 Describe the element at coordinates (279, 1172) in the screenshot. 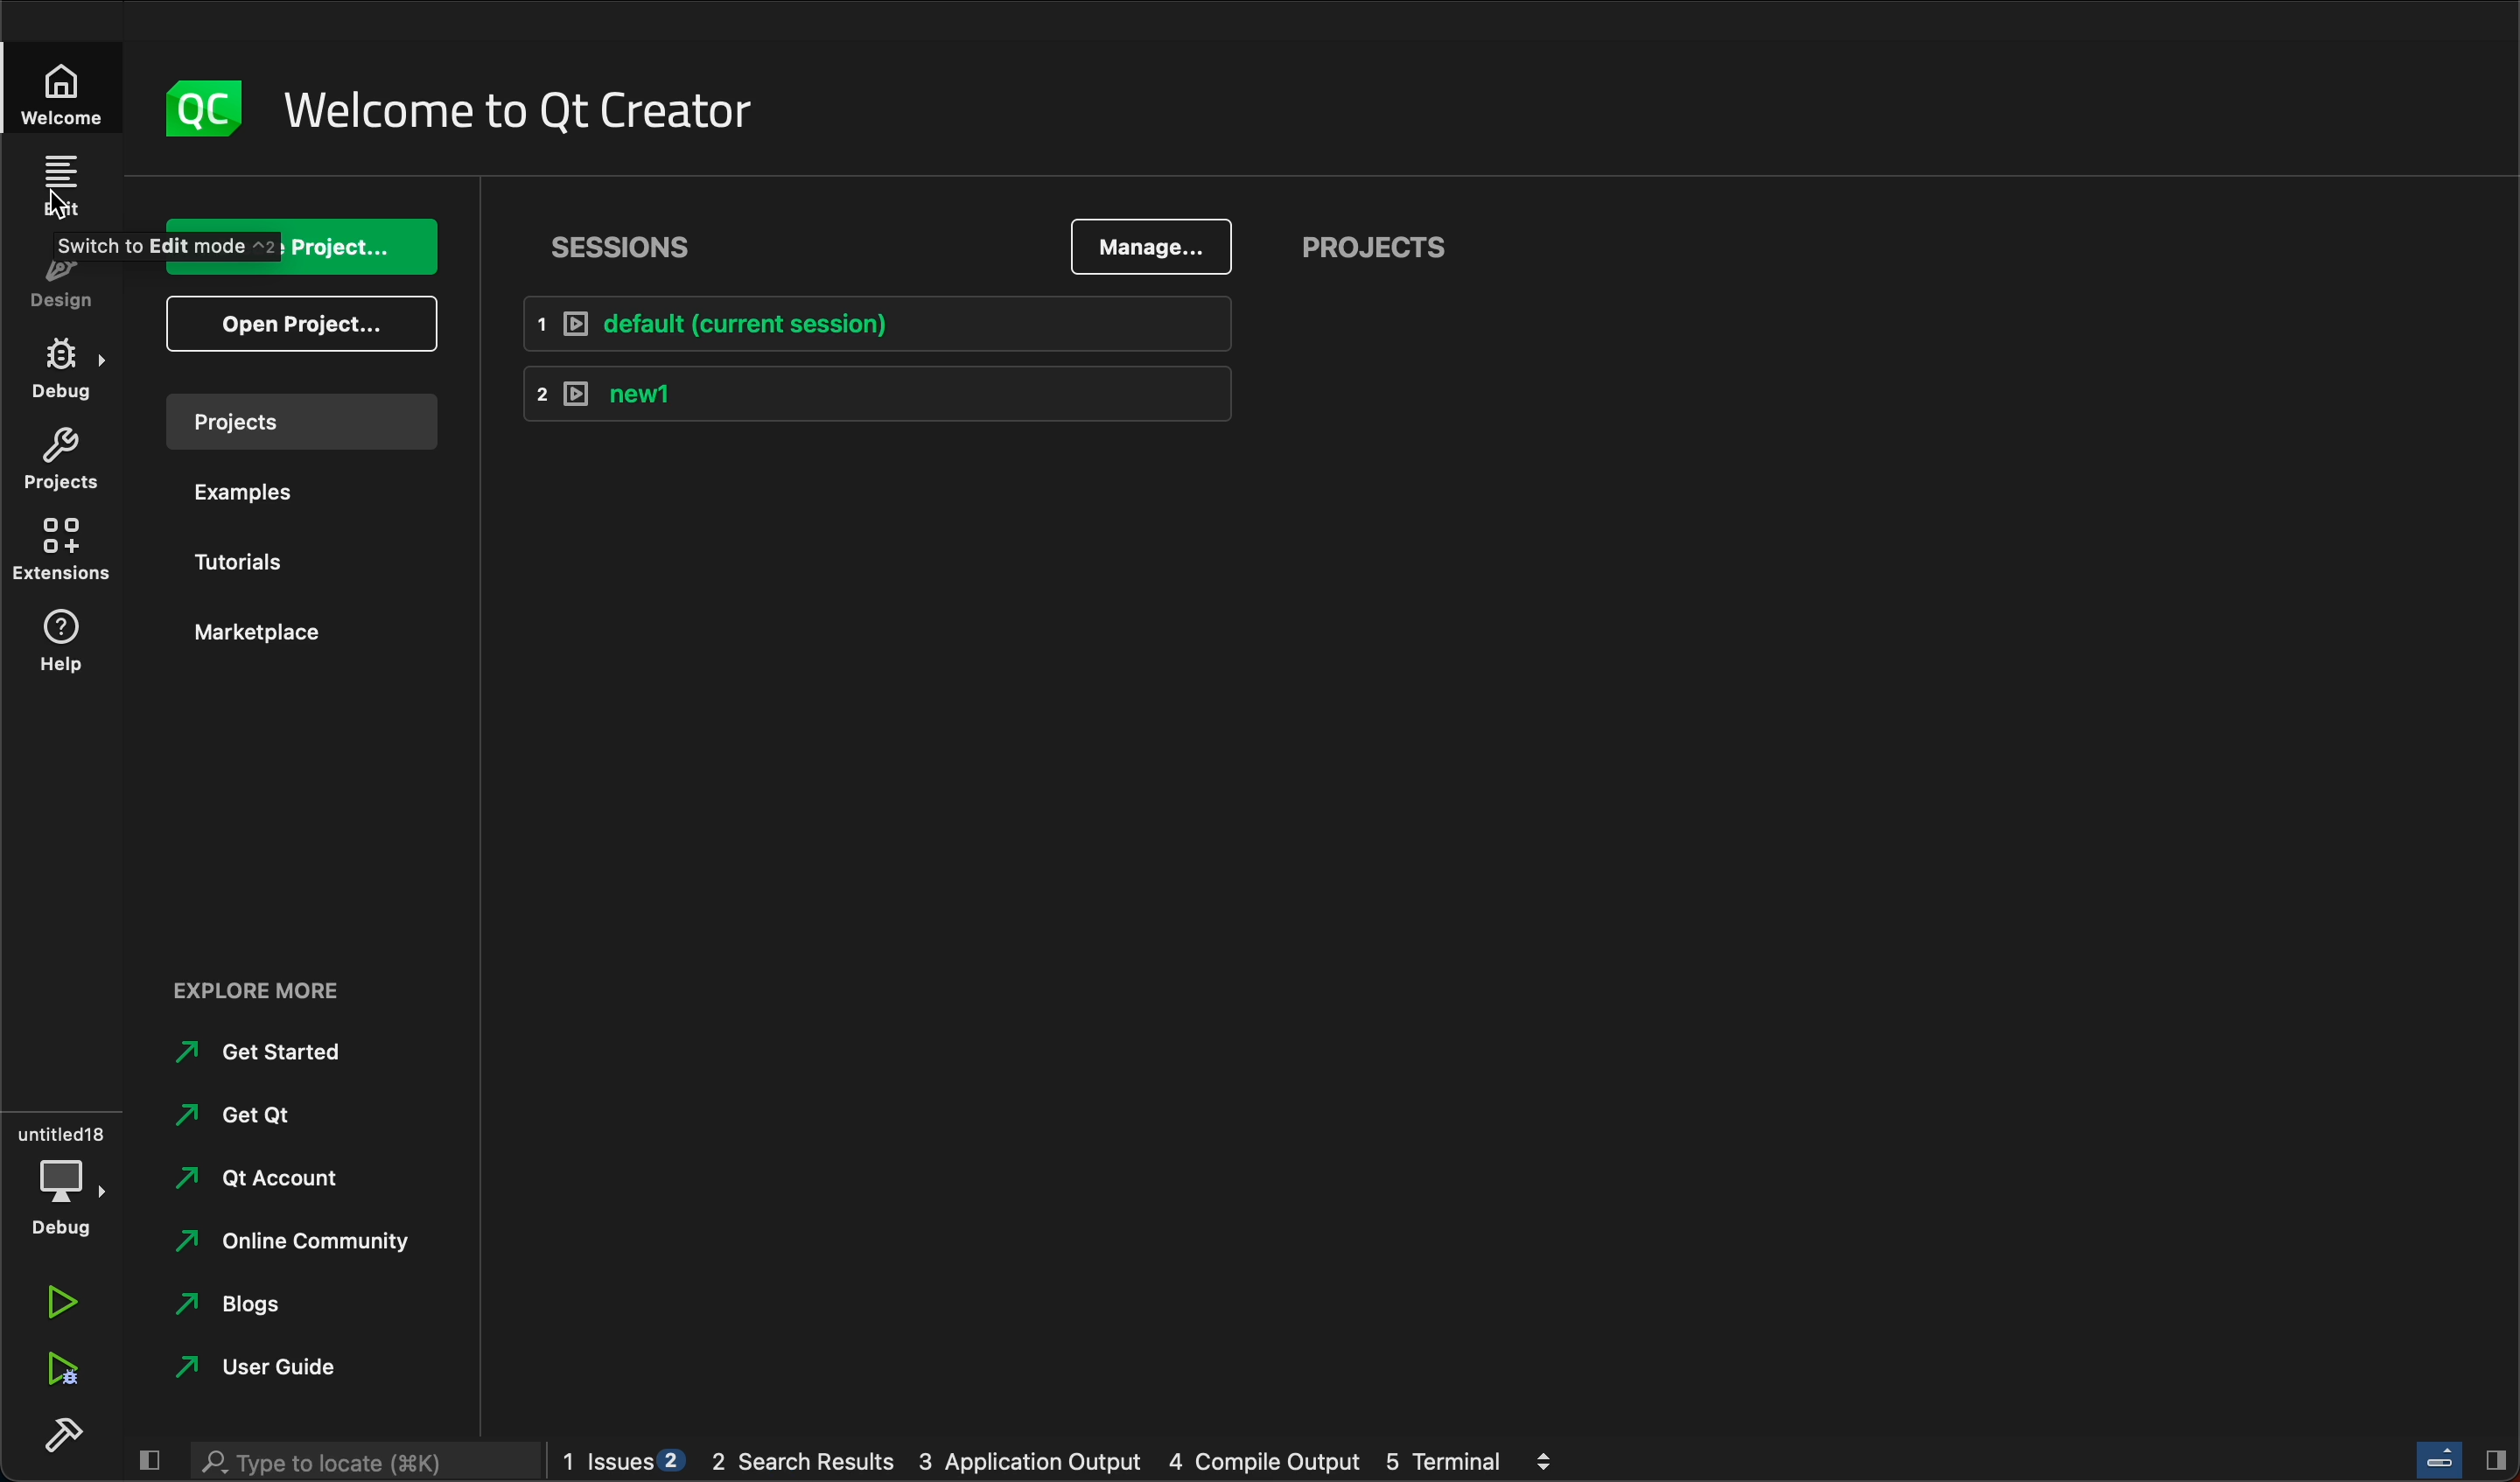

I see `qt` at that location.